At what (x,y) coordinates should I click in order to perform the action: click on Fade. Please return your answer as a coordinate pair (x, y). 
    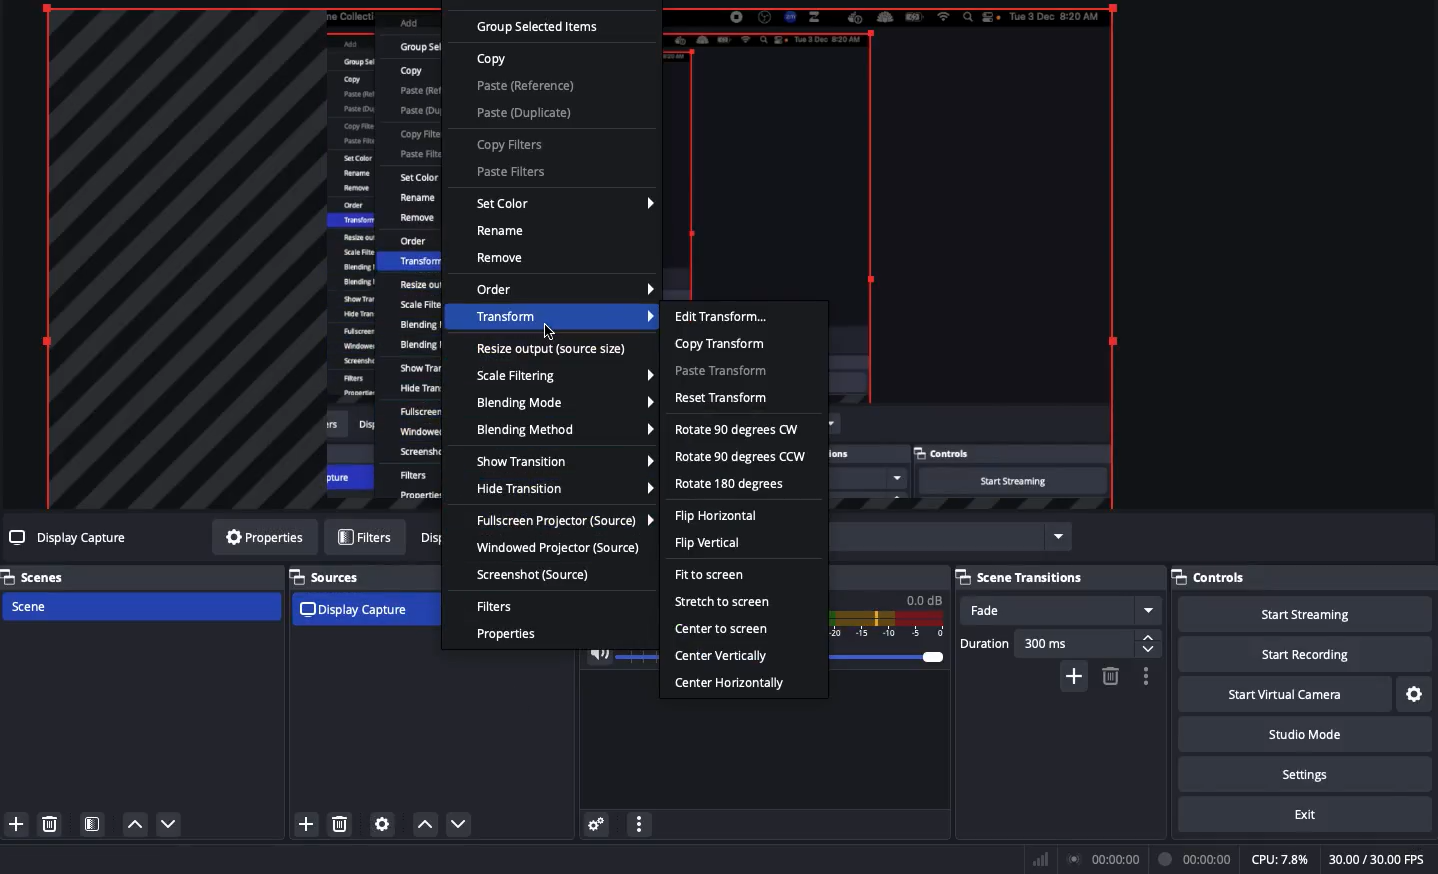
    Looking at the image, I should click on (1062, 612).